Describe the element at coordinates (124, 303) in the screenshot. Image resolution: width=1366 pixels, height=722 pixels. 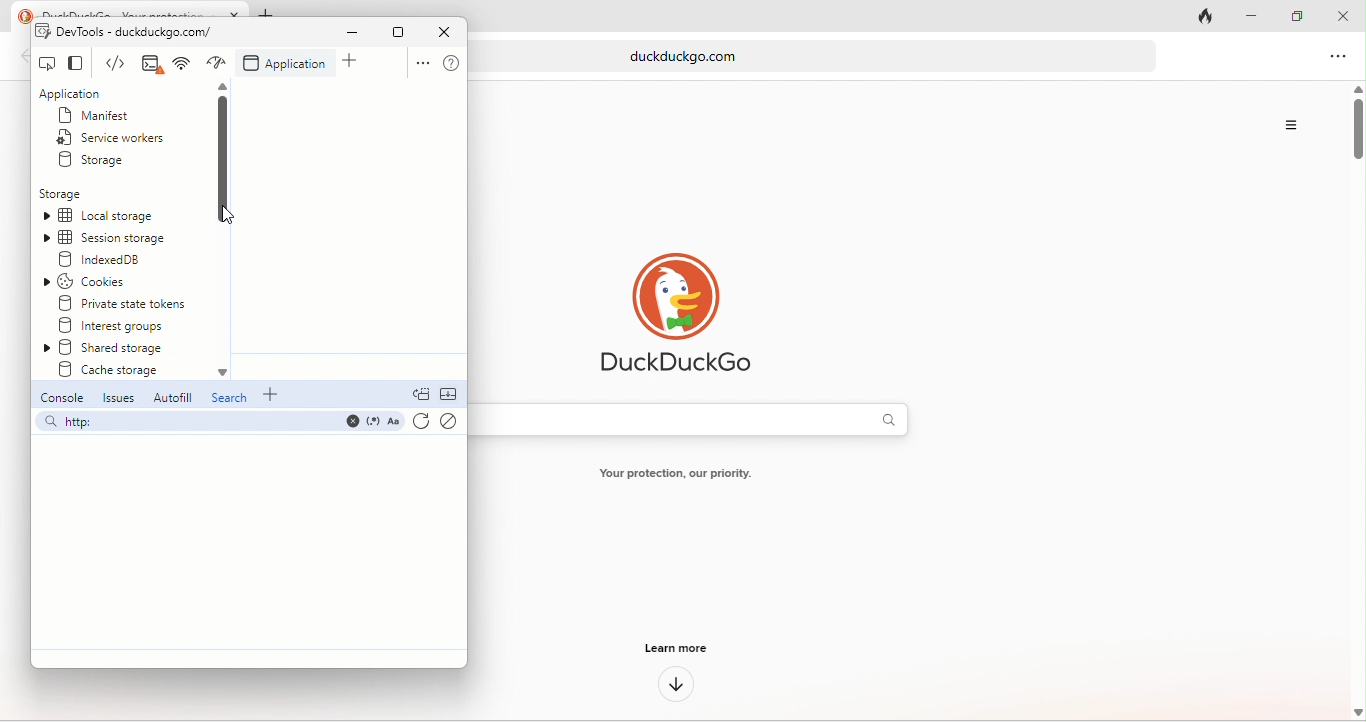
I see `private state tokens` at that location.